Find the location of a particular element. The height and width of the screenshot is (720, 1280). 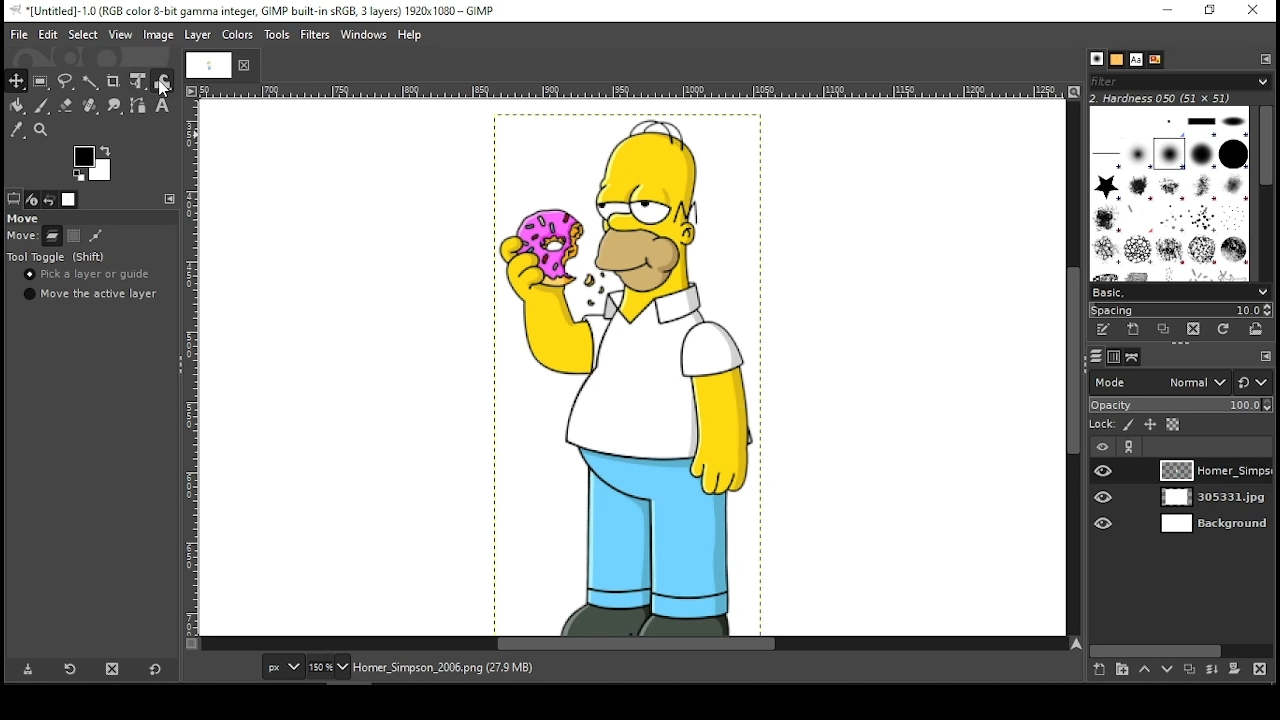

scroll bar is located at coordinates (636, 644).